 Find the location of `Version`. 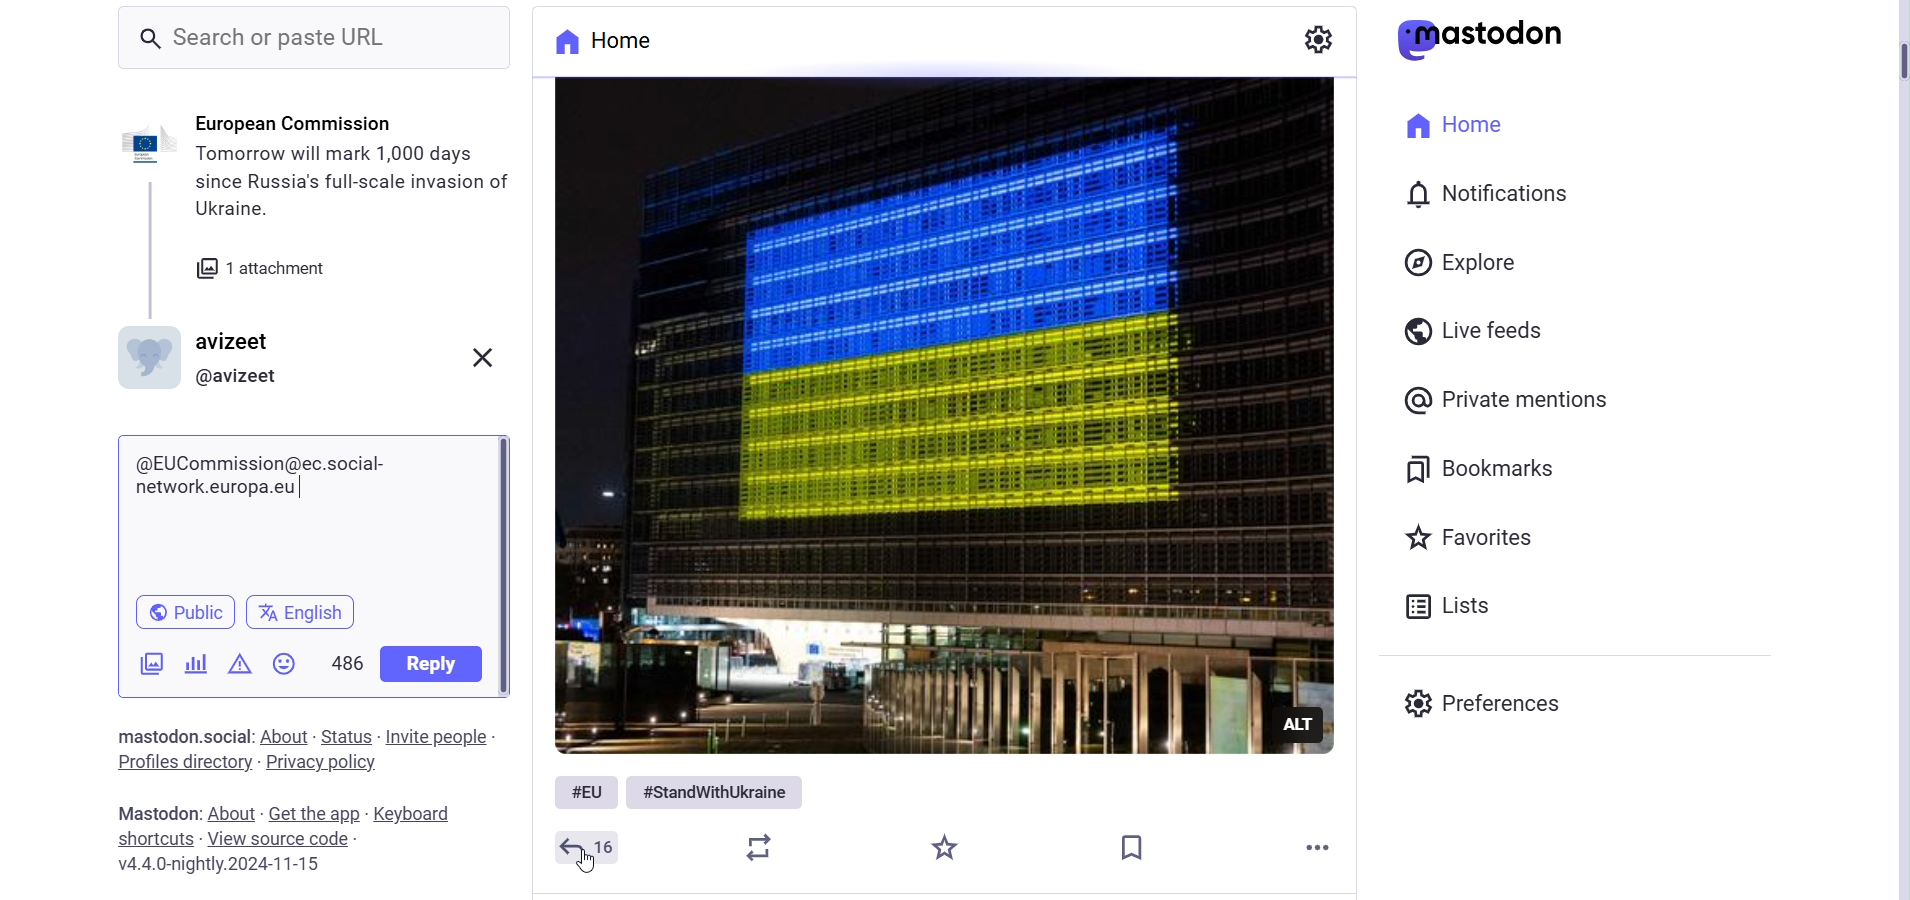

Version is located at coordinates (218, 865).